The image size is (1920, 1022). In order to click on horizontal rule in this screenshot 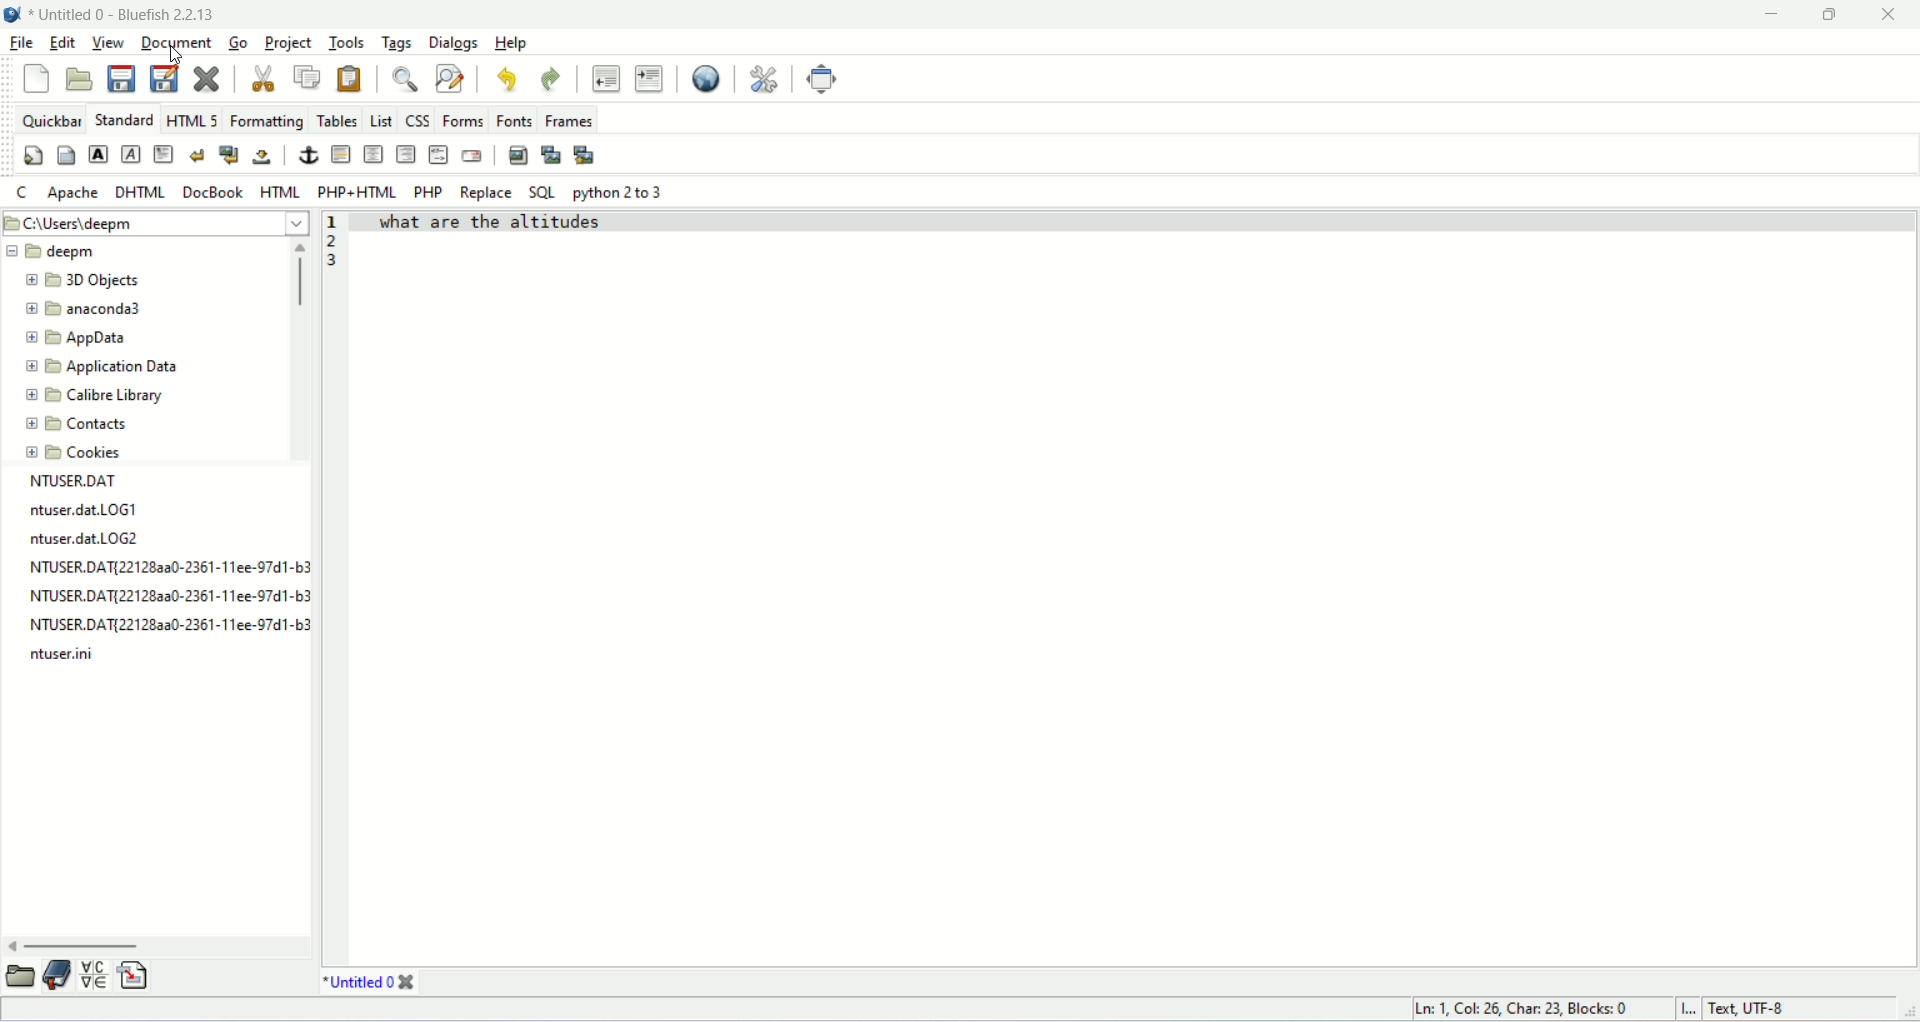, I will do `click(340, 155)`.